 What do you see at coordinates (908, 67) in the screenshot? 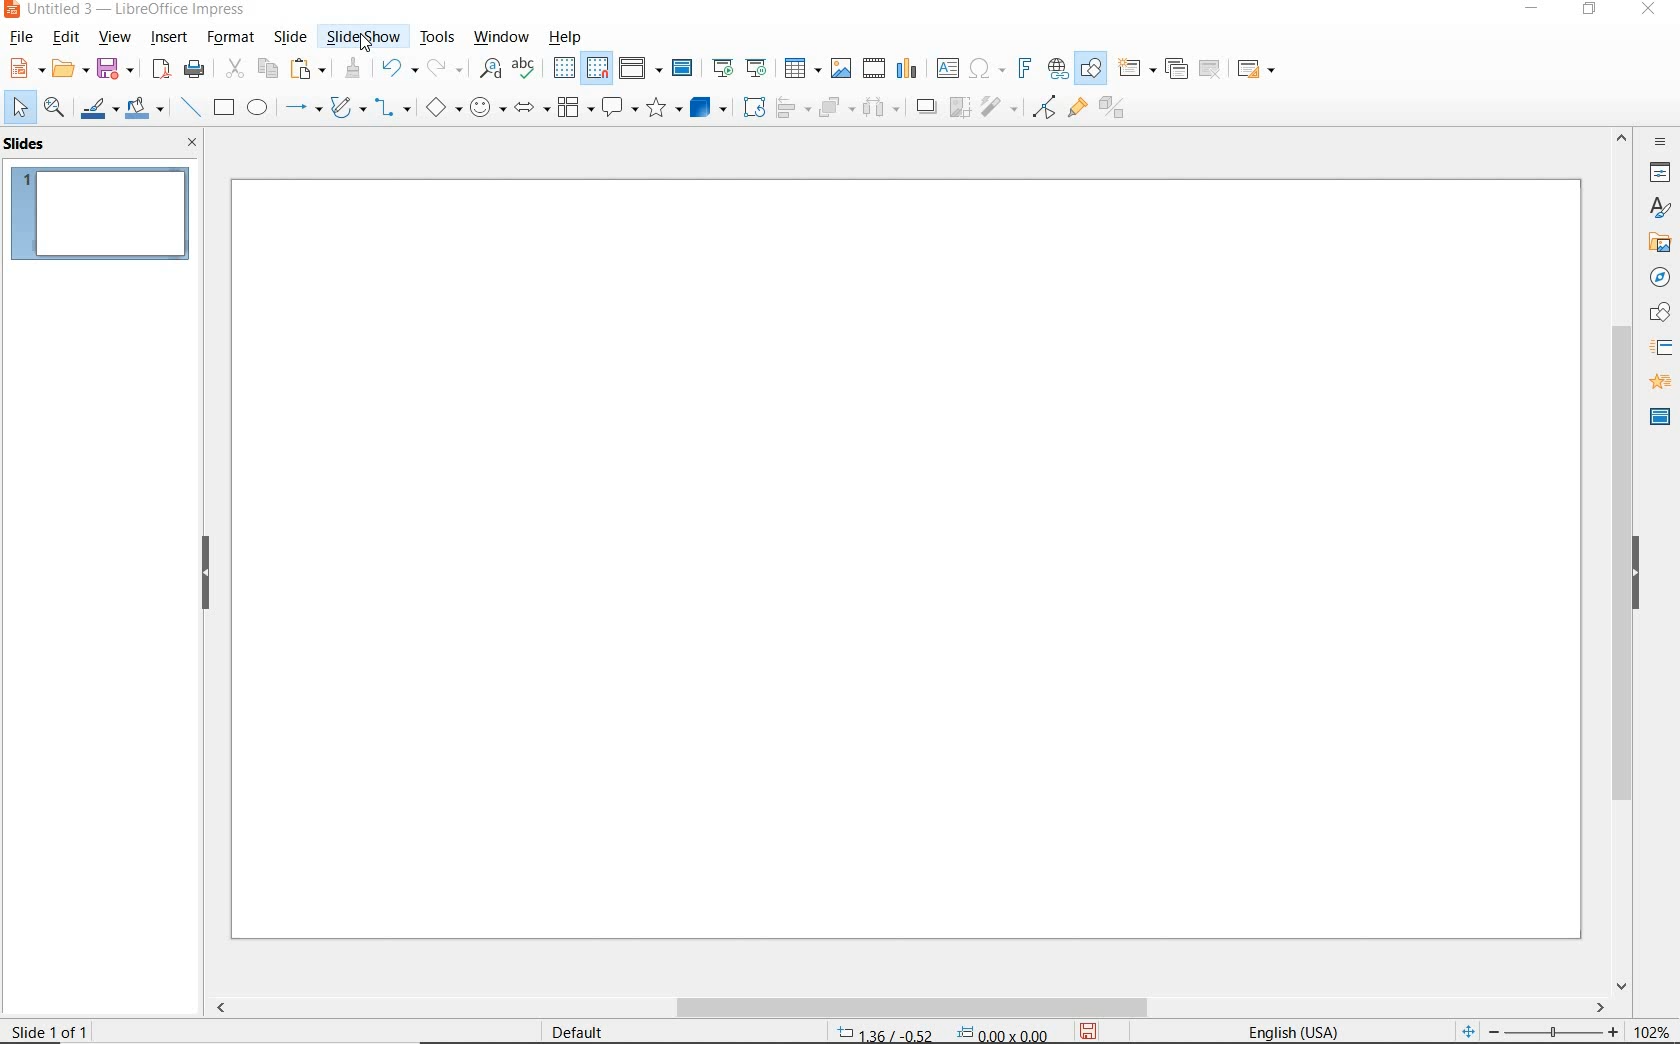
I see `INSERT CHART` at bounding box center [908, 67].